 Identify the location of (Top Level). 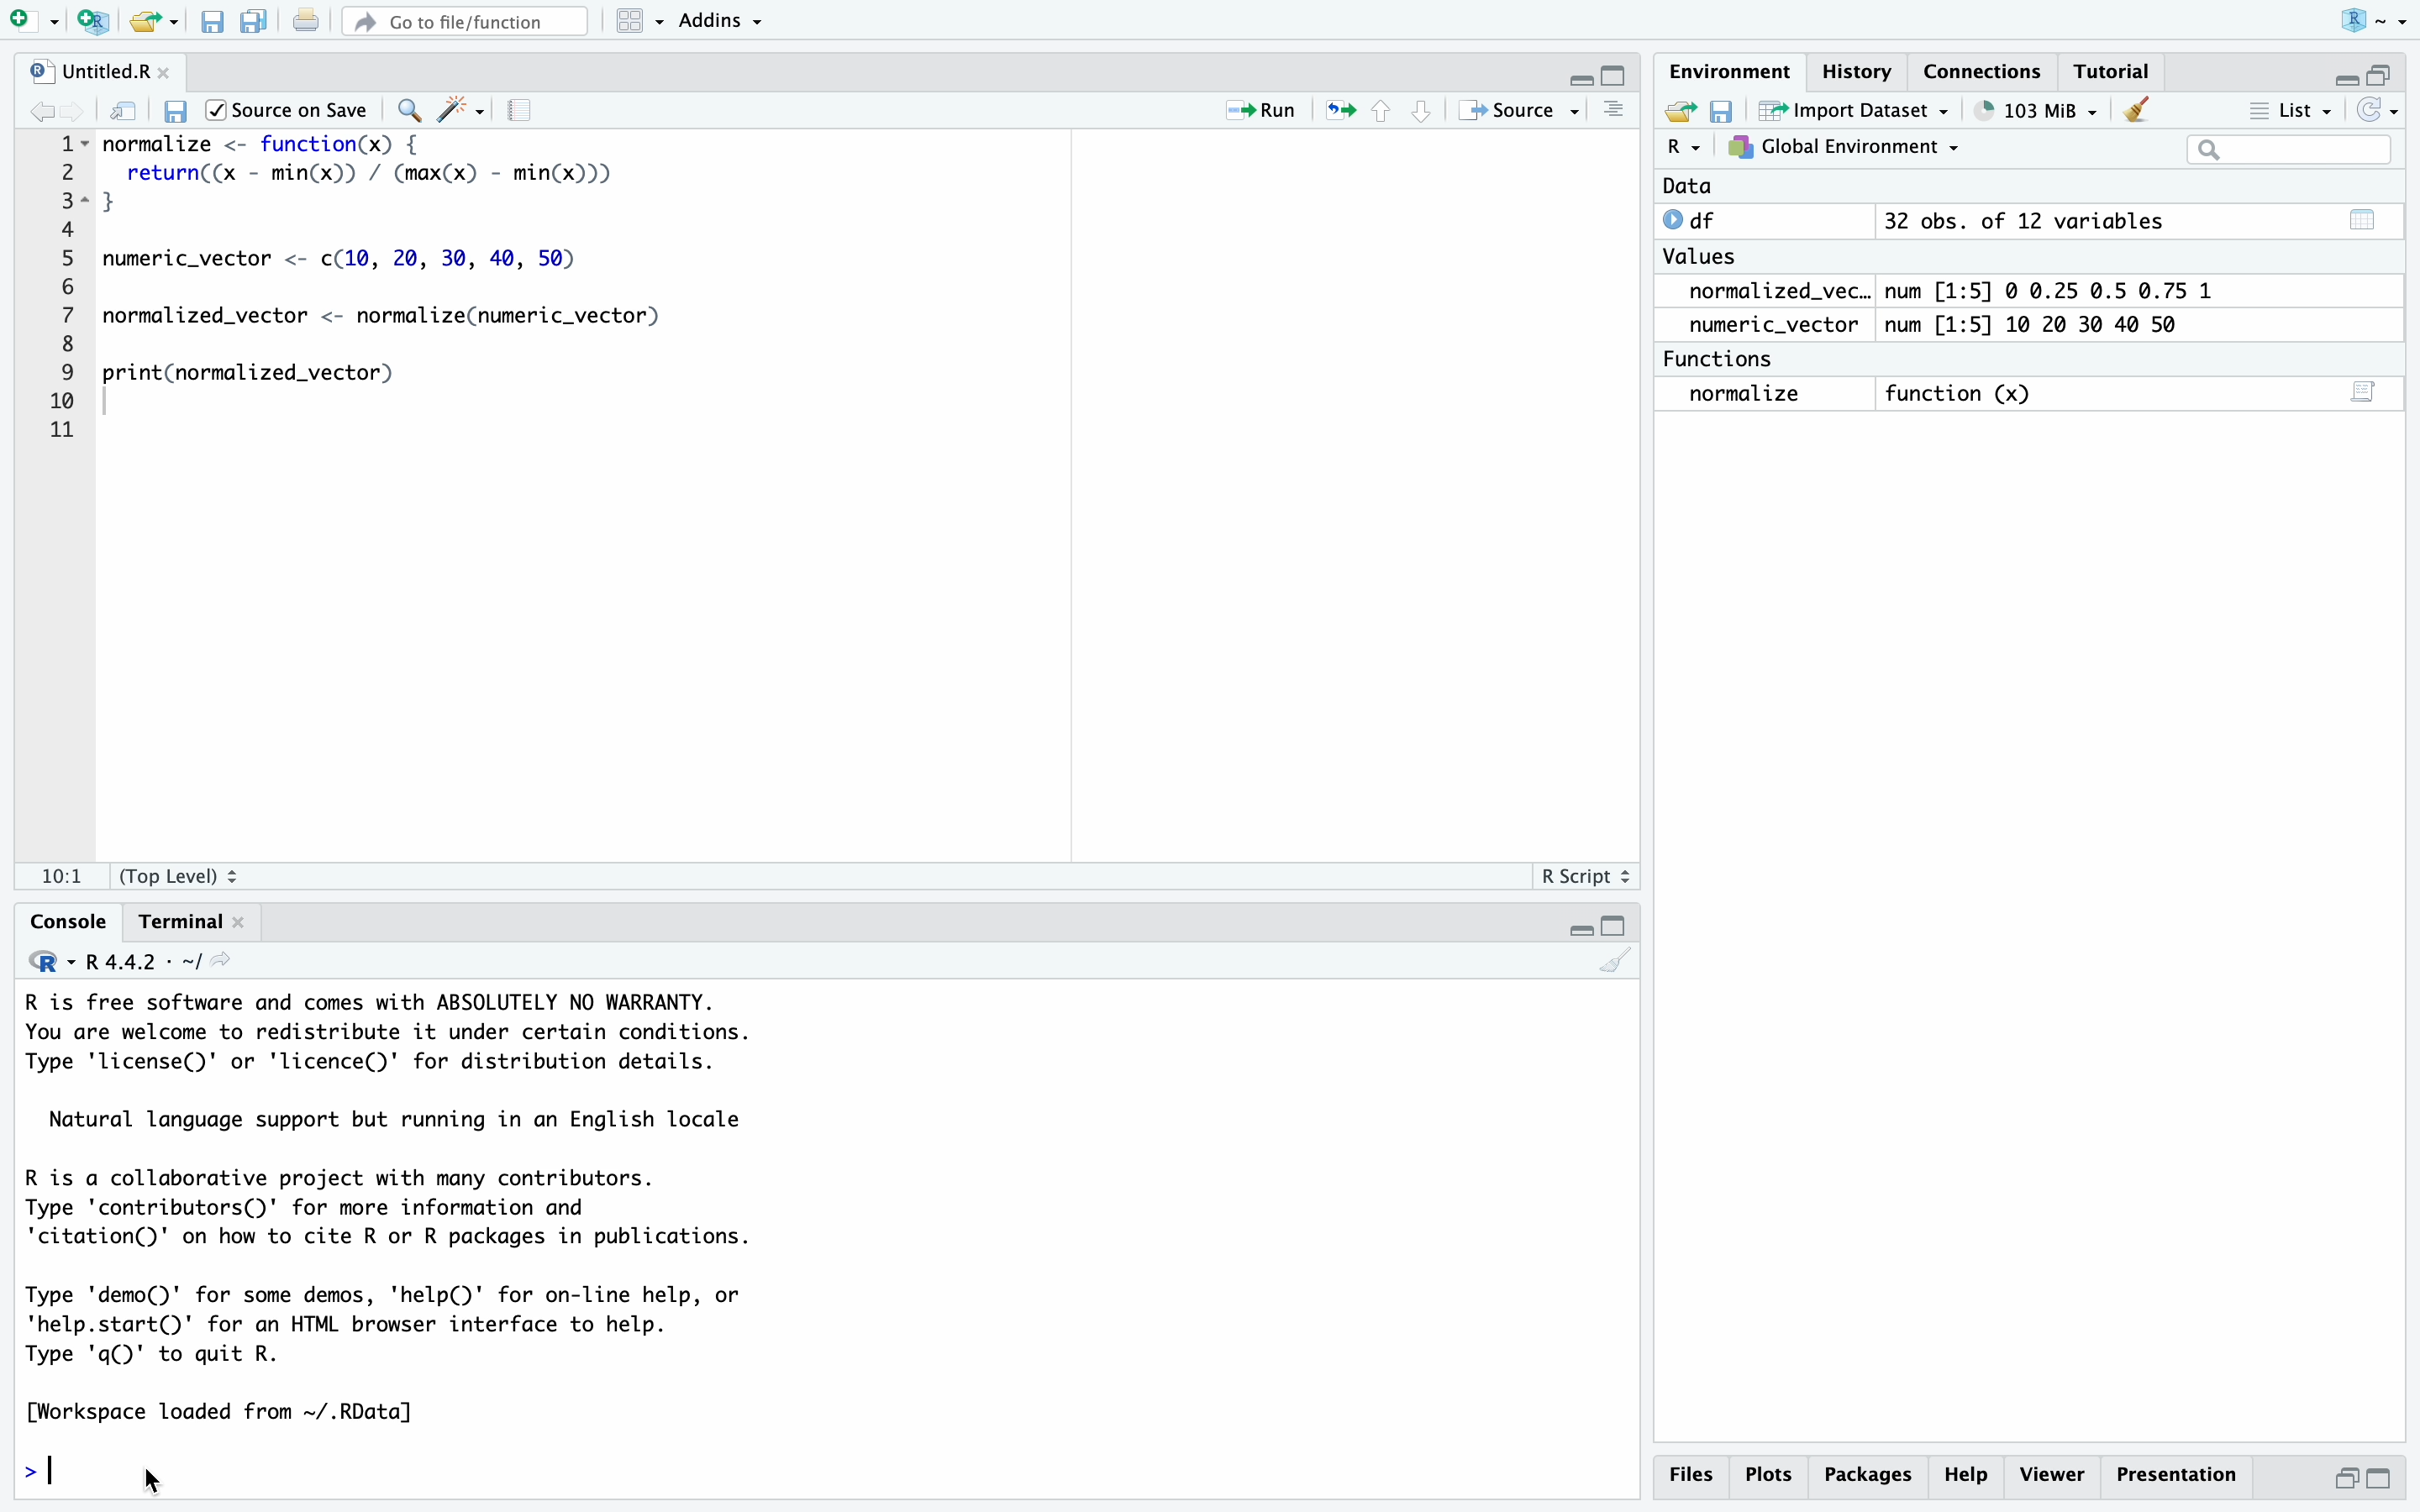
(188, 873).